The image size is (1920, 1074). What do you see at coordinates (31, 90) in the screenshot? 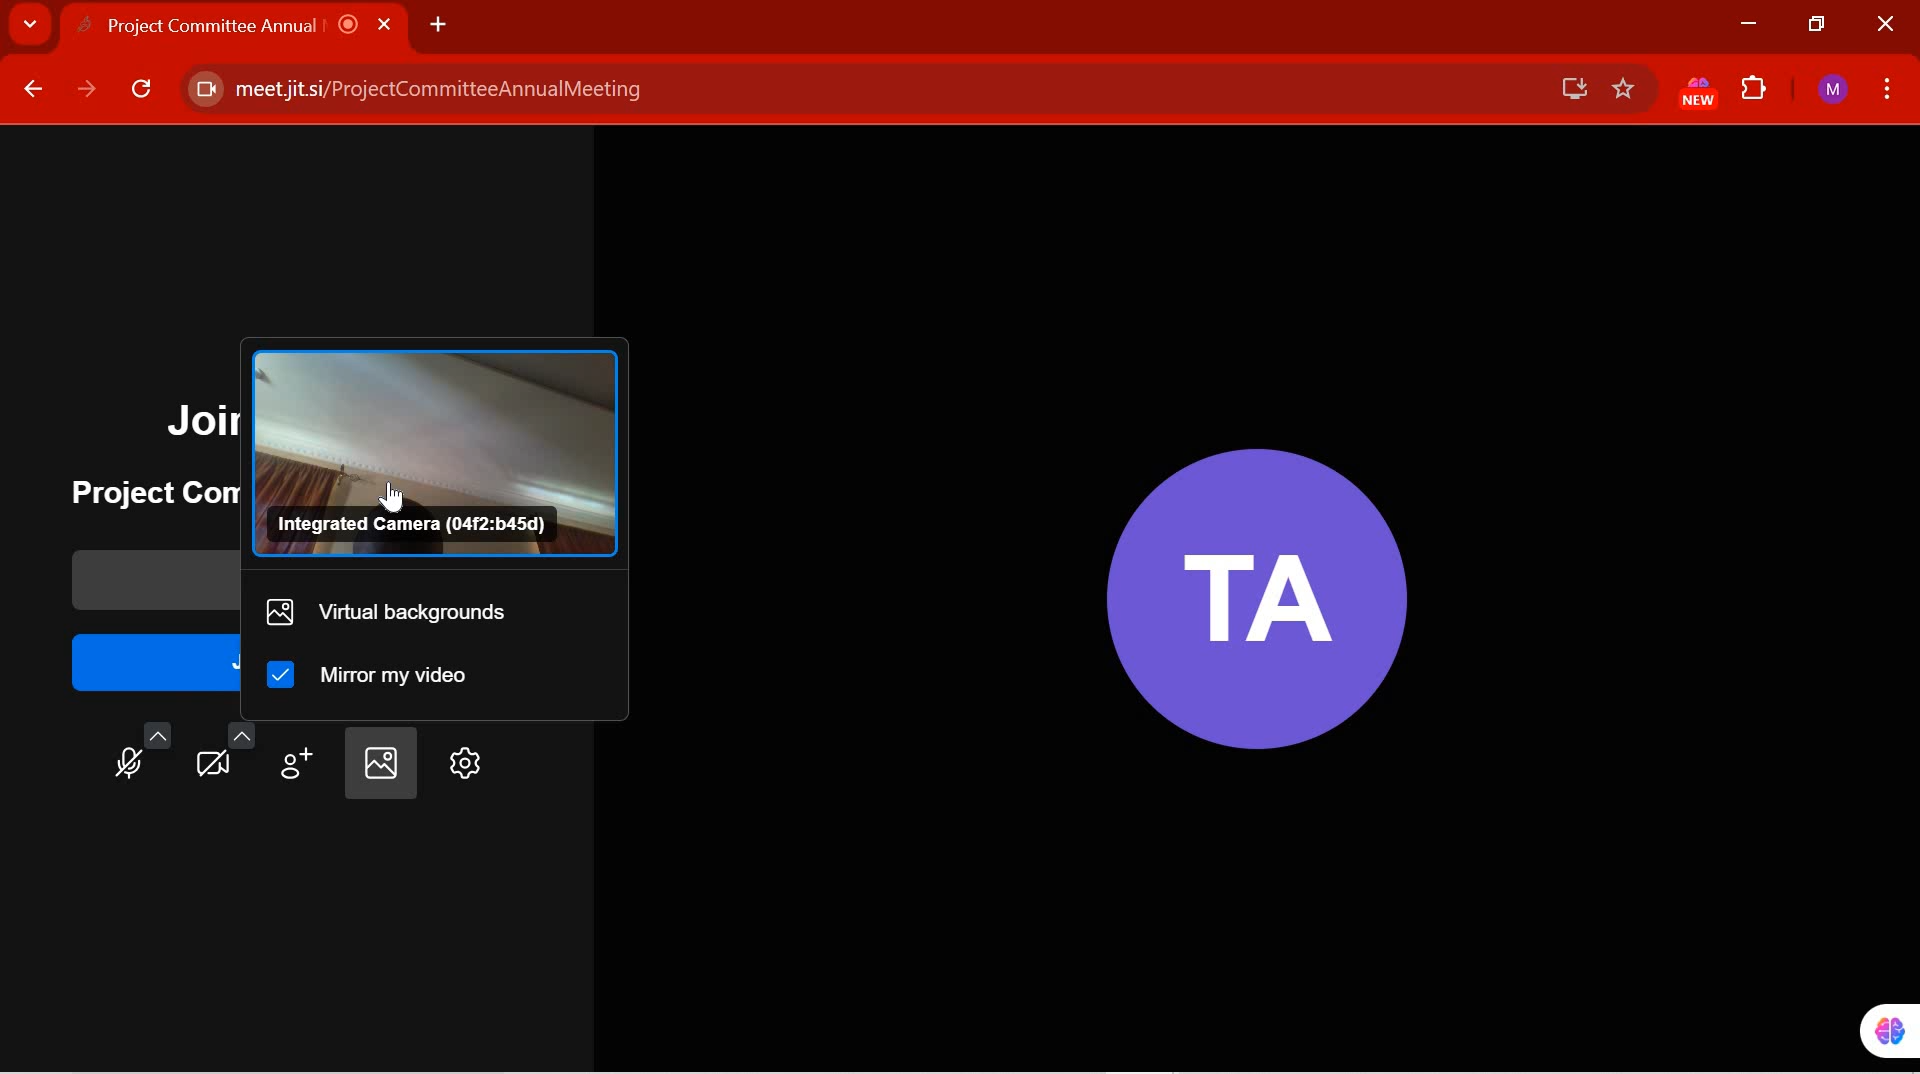
I see `BACK` at bounding box center [31, 90].